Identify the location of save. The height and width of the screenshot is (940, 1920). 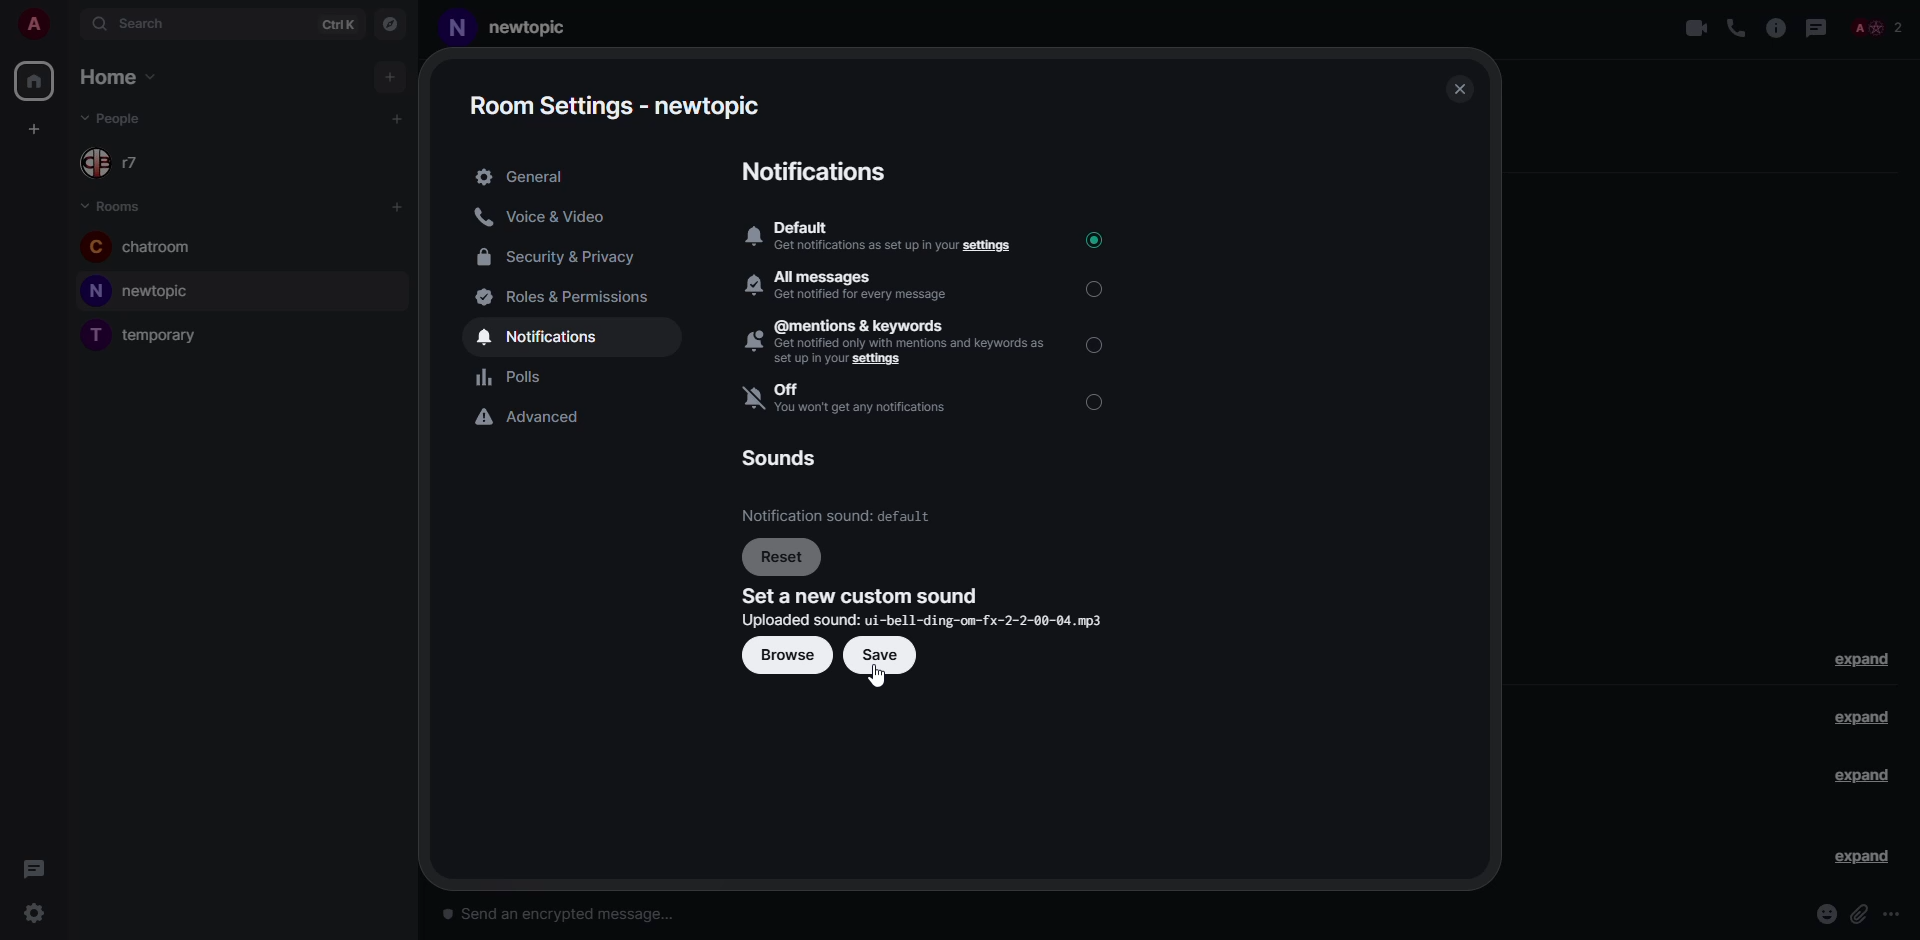
(879, 655).